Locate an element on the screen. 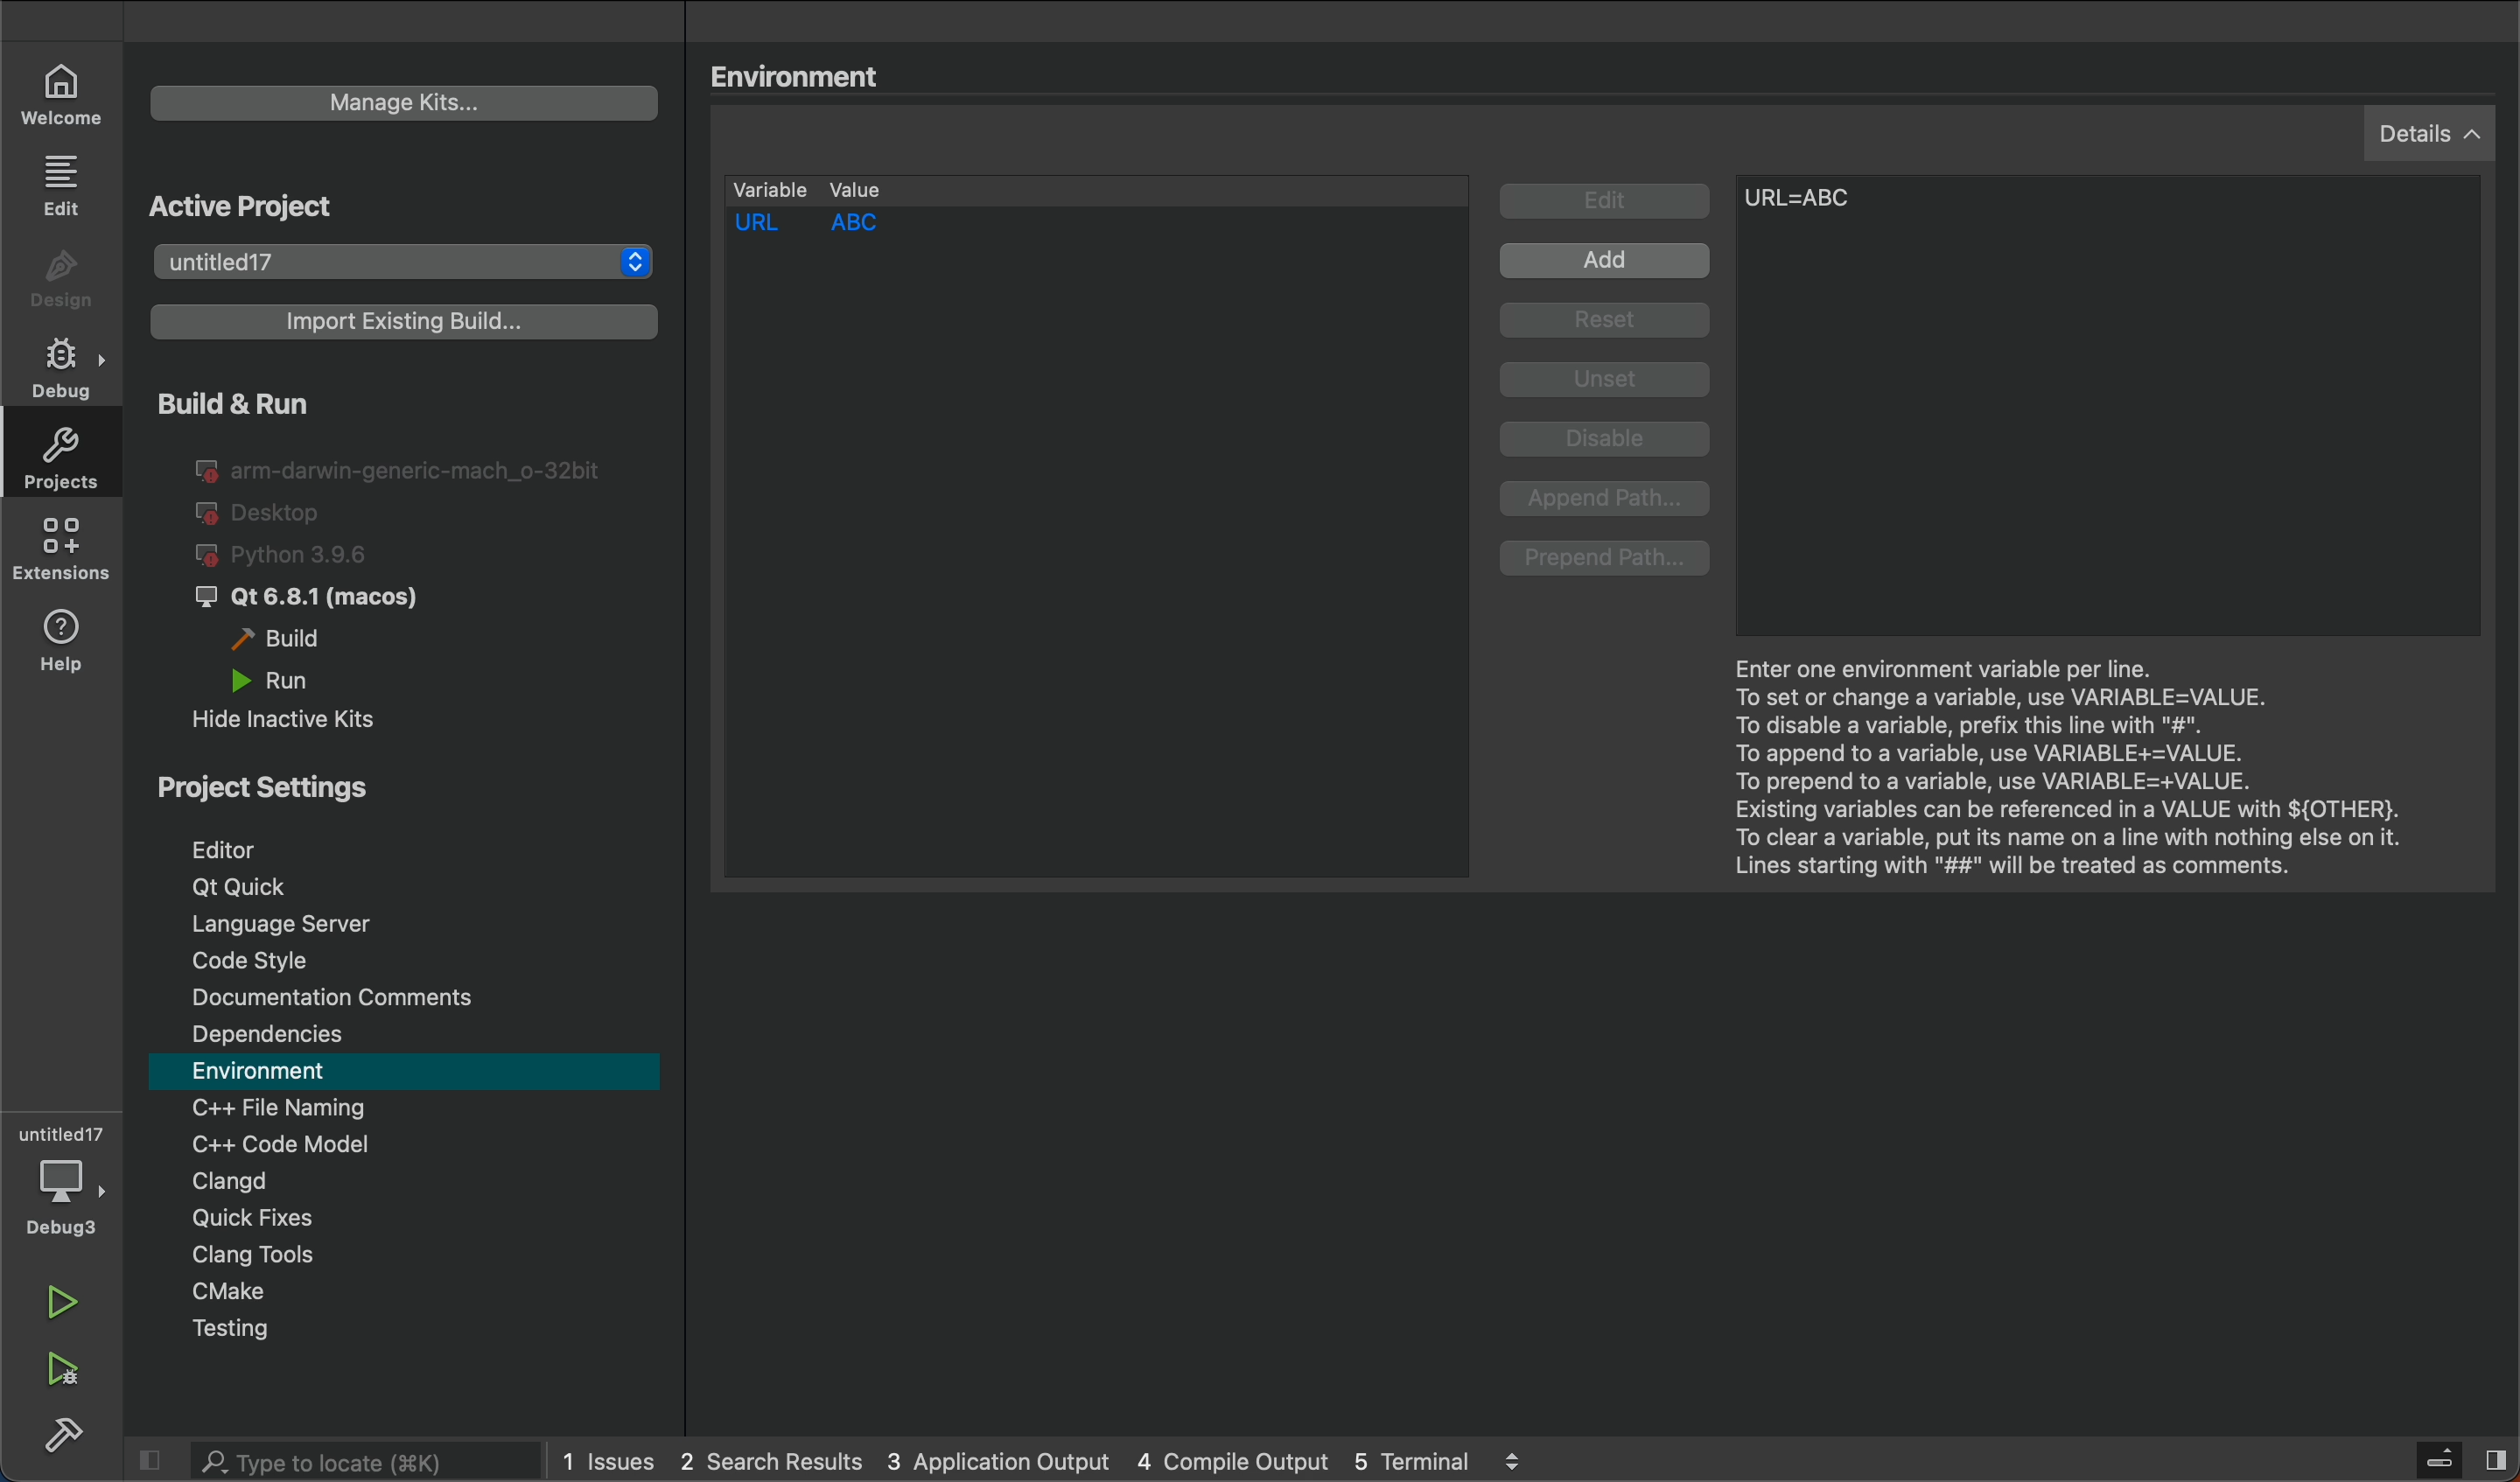  Add is located at coordinates (1610, 263).